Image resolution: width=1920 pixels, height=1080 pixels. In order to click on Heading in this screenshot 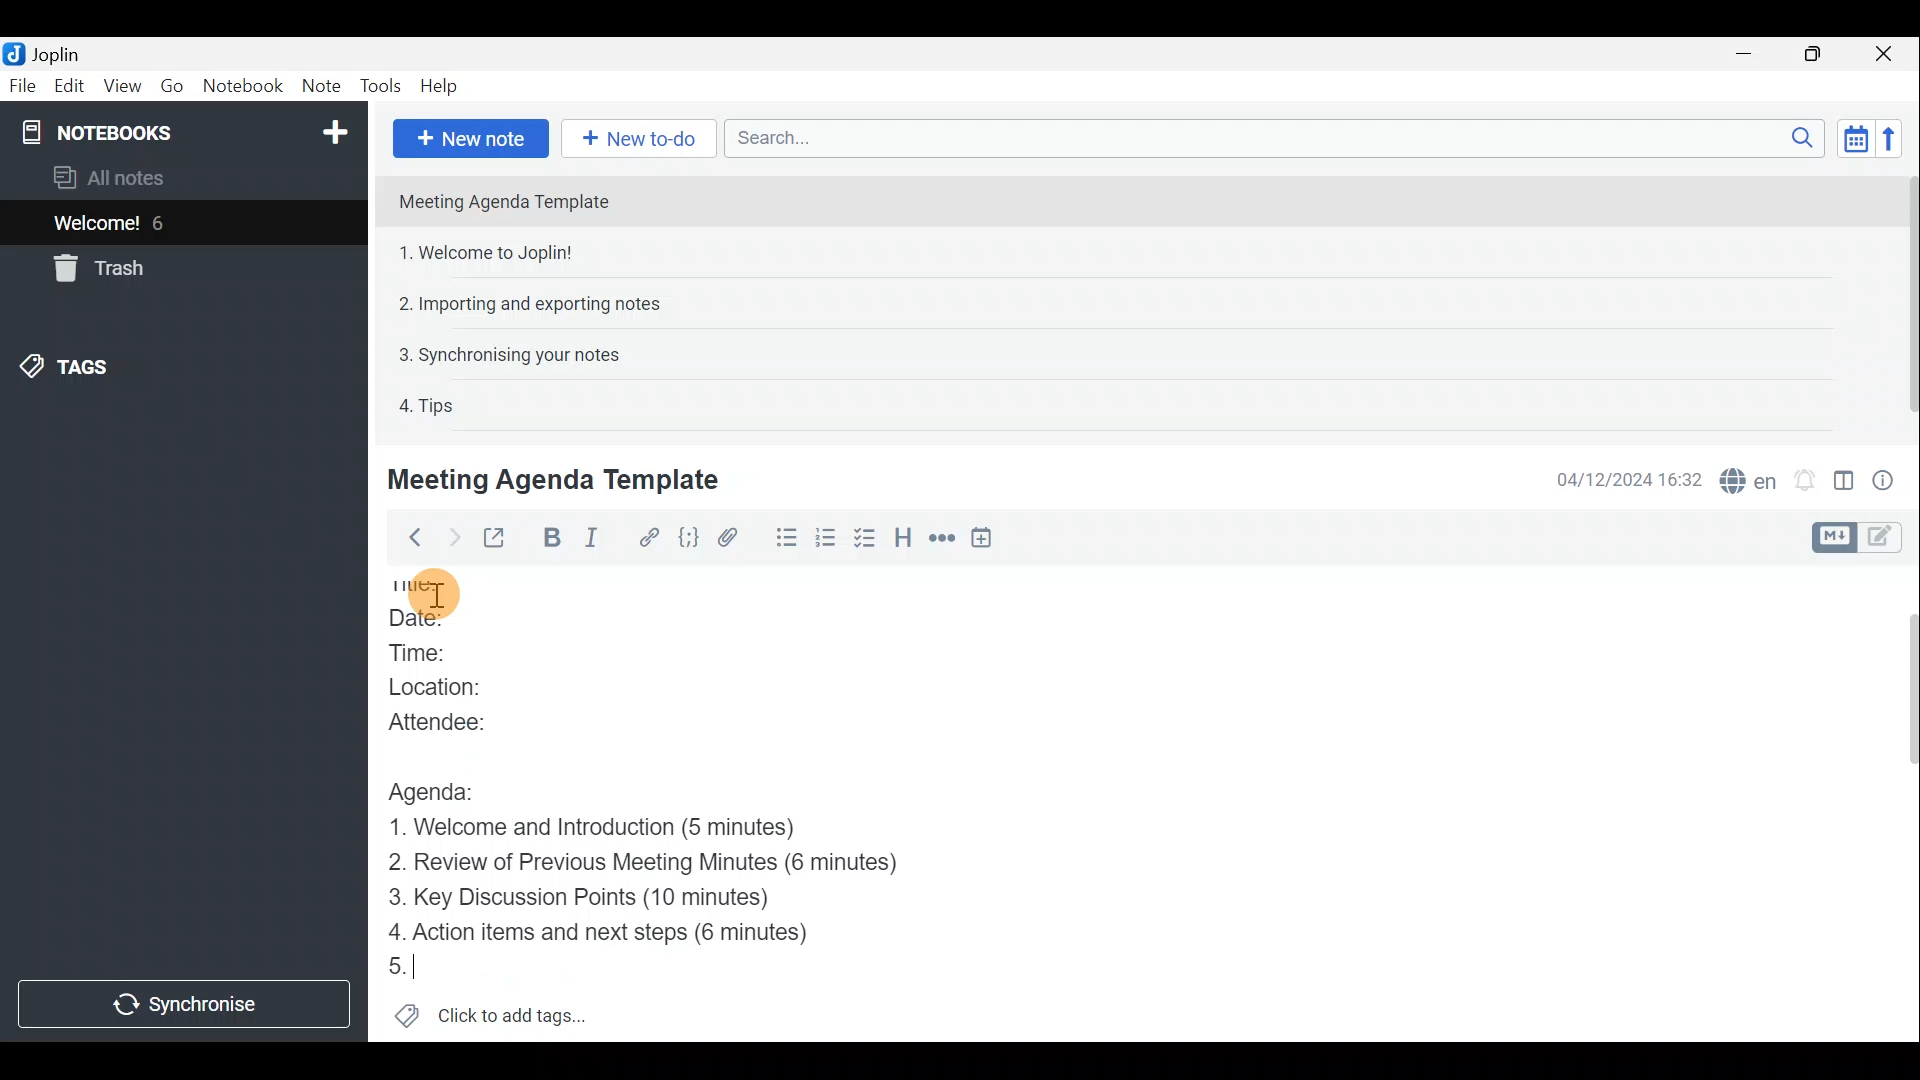, I will do `click(903, 541)`.